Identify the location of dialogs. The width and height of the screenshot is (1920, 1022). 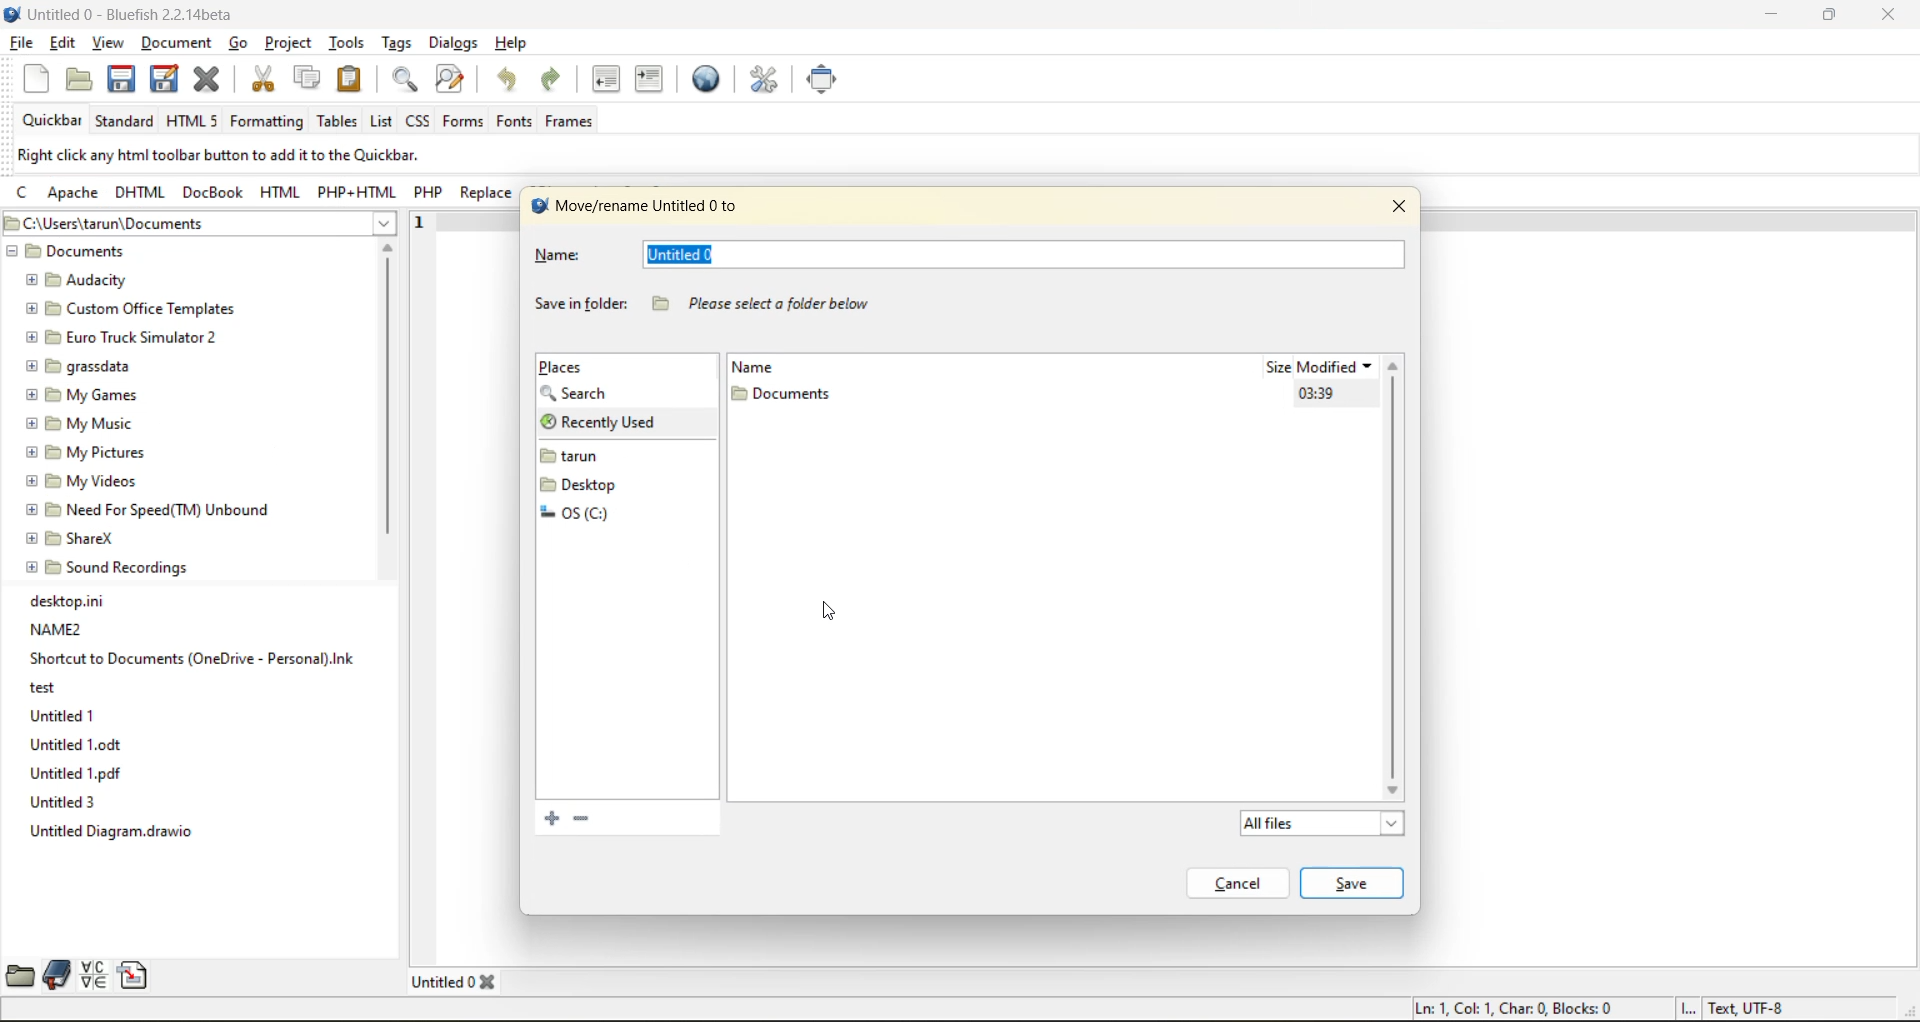
(454, 46).